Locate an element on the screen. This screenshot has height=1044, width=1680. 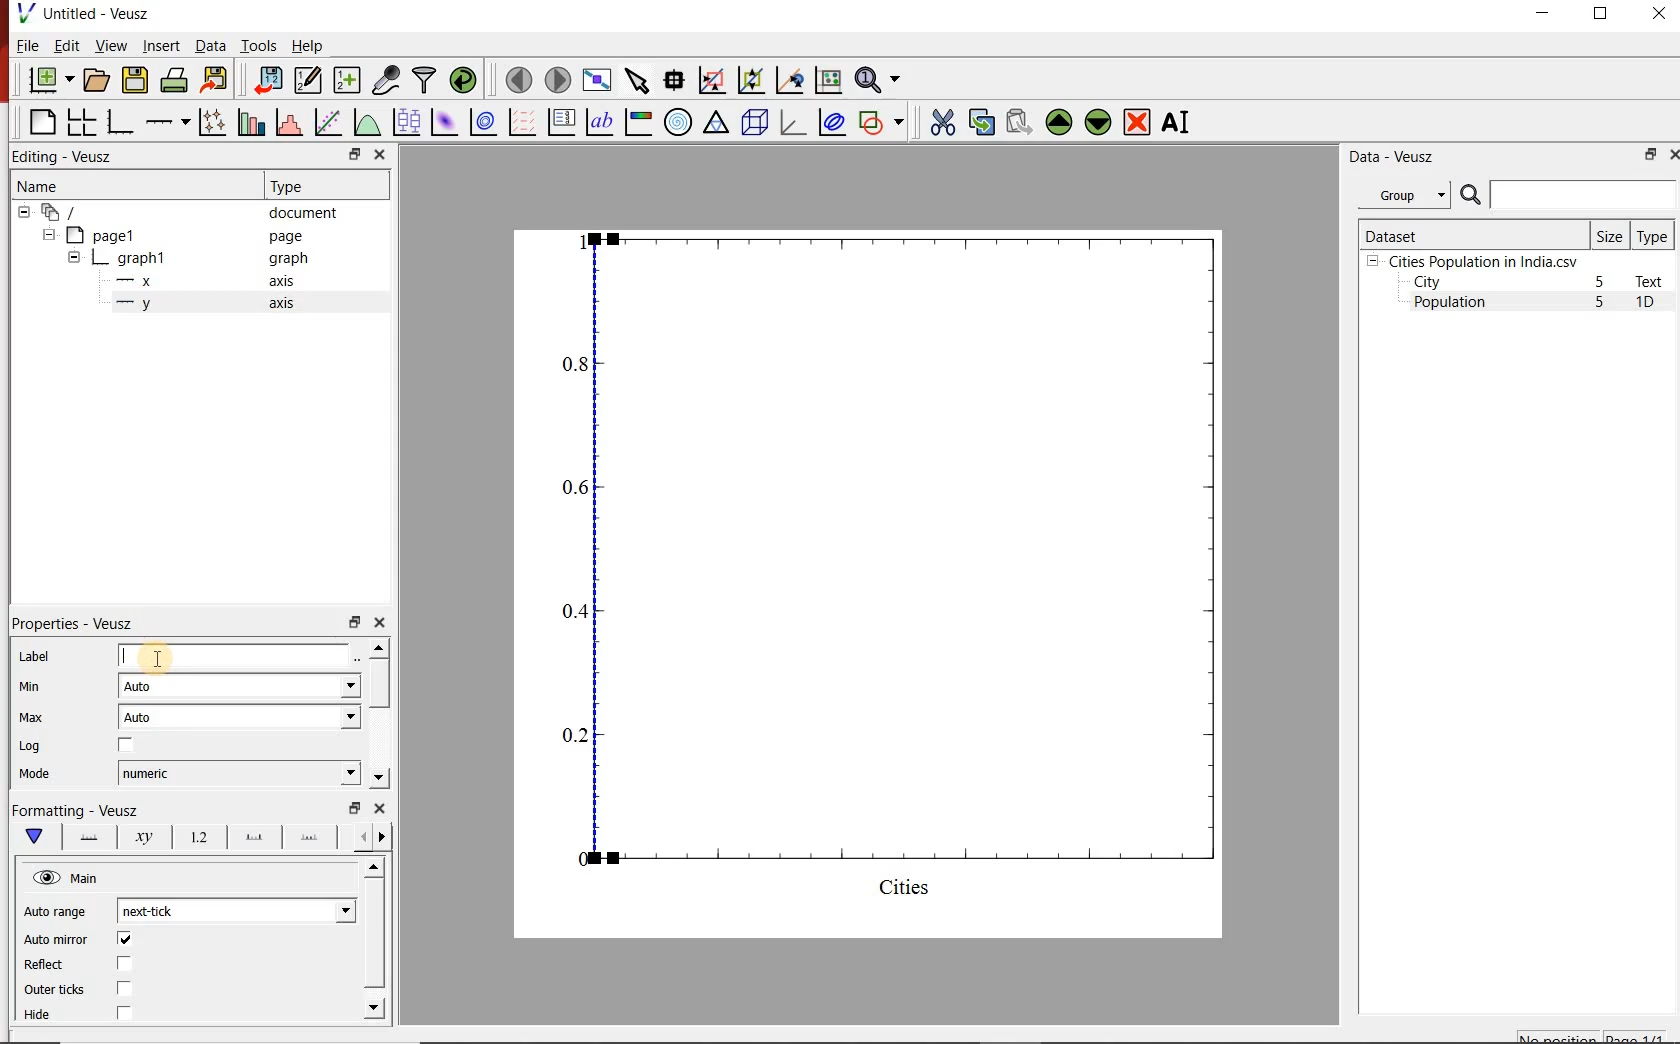
next-tick is located at coordinates (235, 911).